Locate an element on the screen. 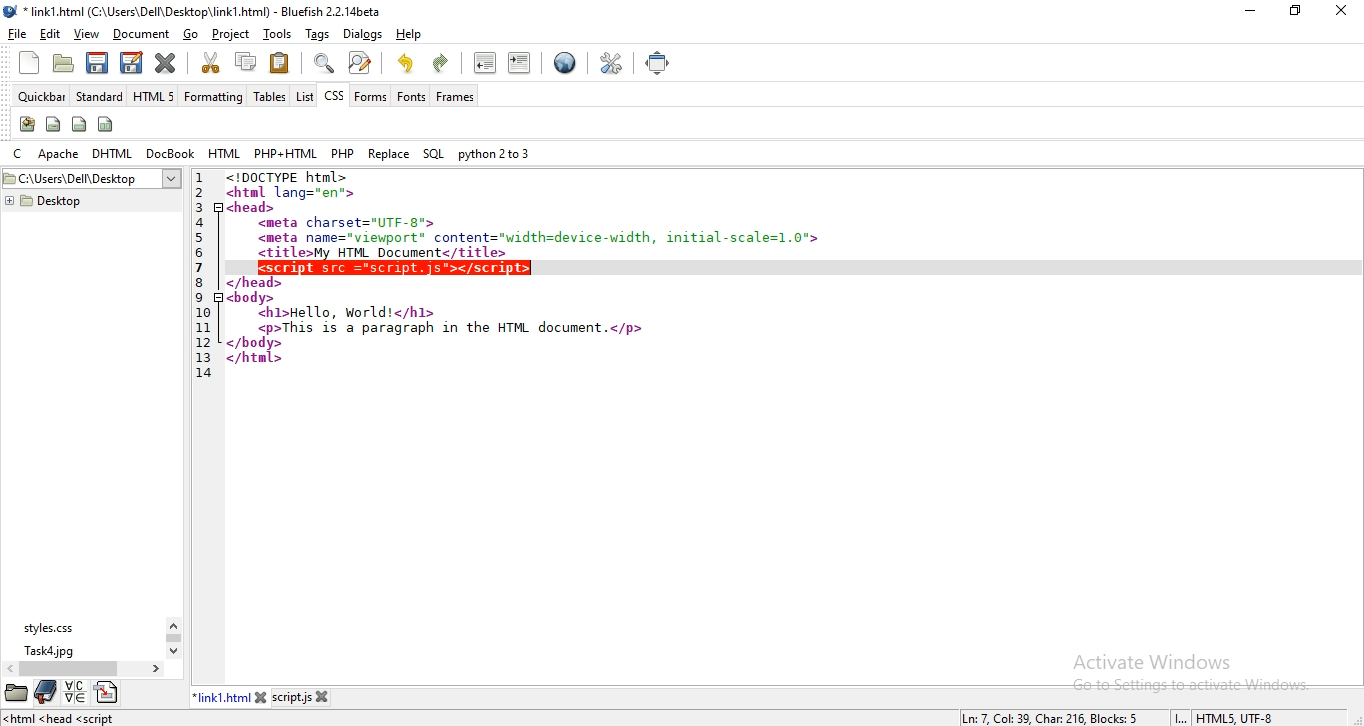 The width and height of the screenshot is (1364, 726). 1 is located at coordinates (198, 178).